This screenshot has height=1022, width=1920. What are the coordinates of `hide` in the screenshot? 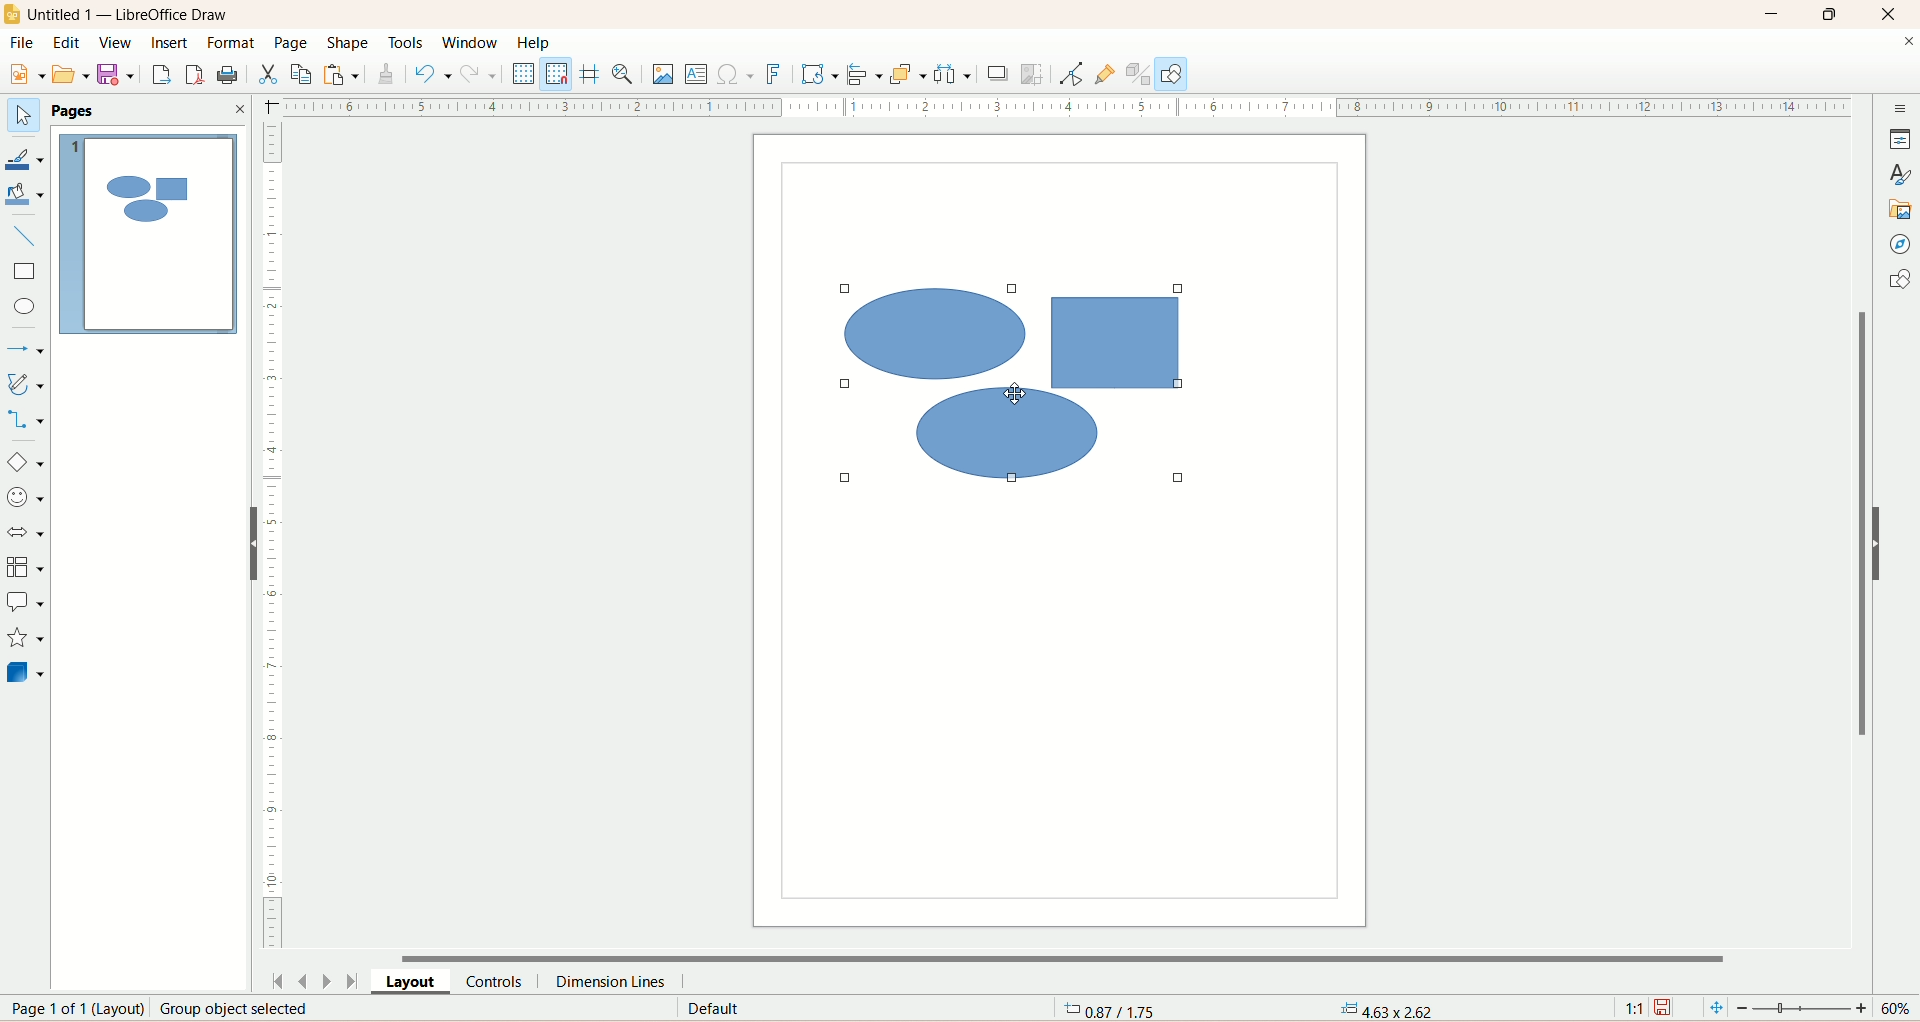 It's located at (1877, 544).